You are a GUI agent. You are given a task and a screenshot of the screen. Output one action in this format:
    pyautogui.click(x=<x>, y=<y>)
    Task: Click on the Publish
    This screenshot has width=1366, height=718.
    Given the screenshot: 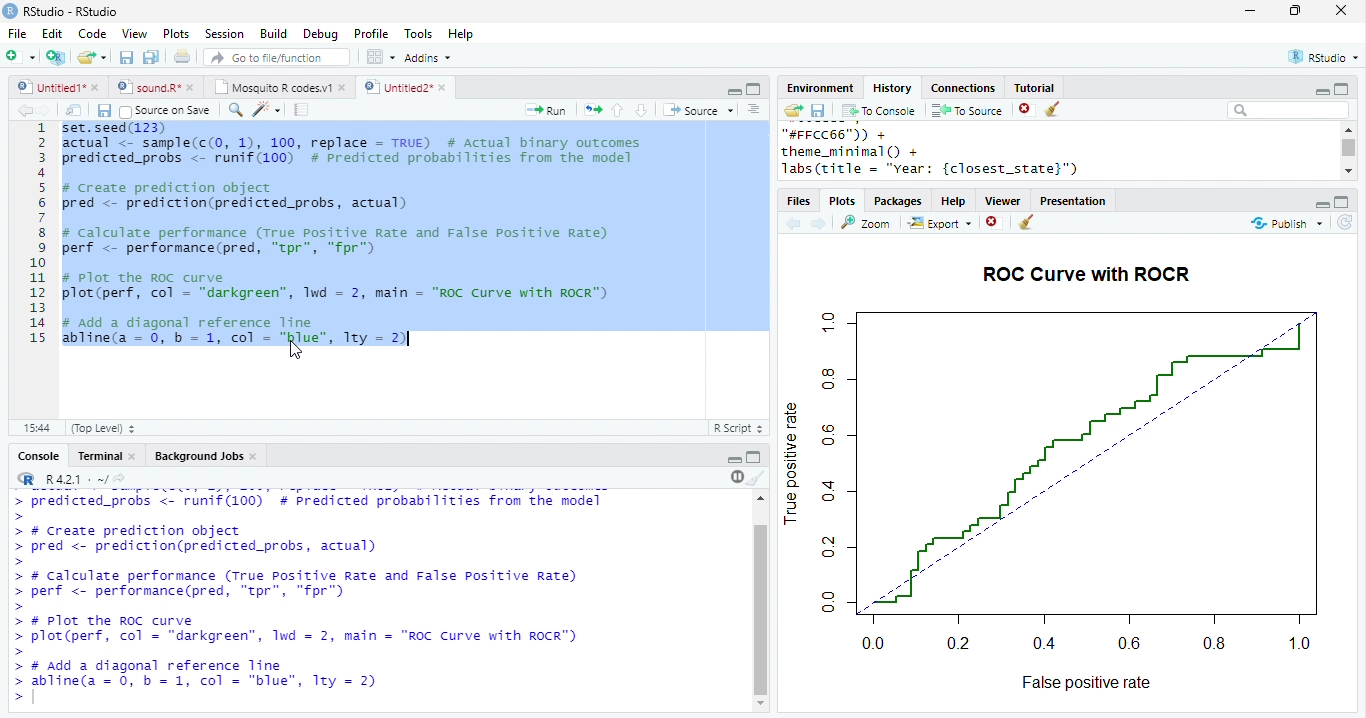 What is the action you would take?
    pyautogui.click(x=1285, y=224)
    